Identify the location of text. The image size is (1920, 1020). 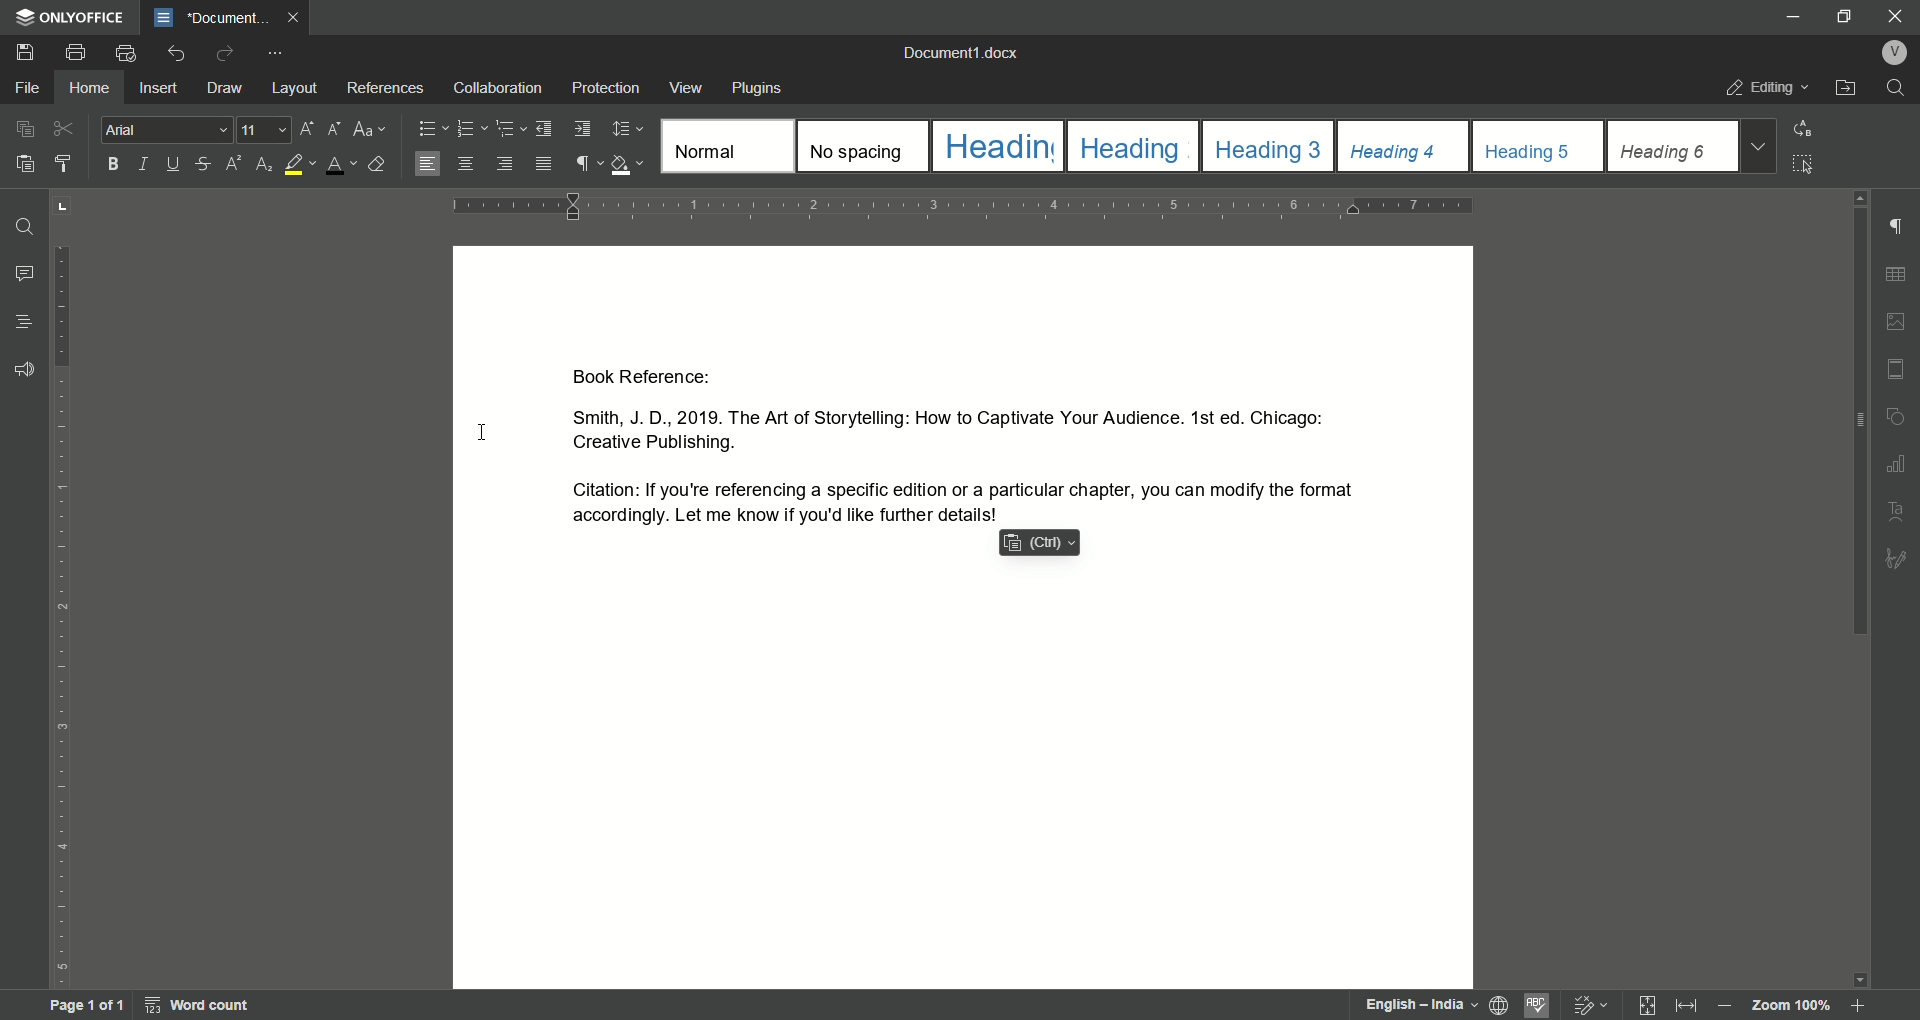
(1893, 510).